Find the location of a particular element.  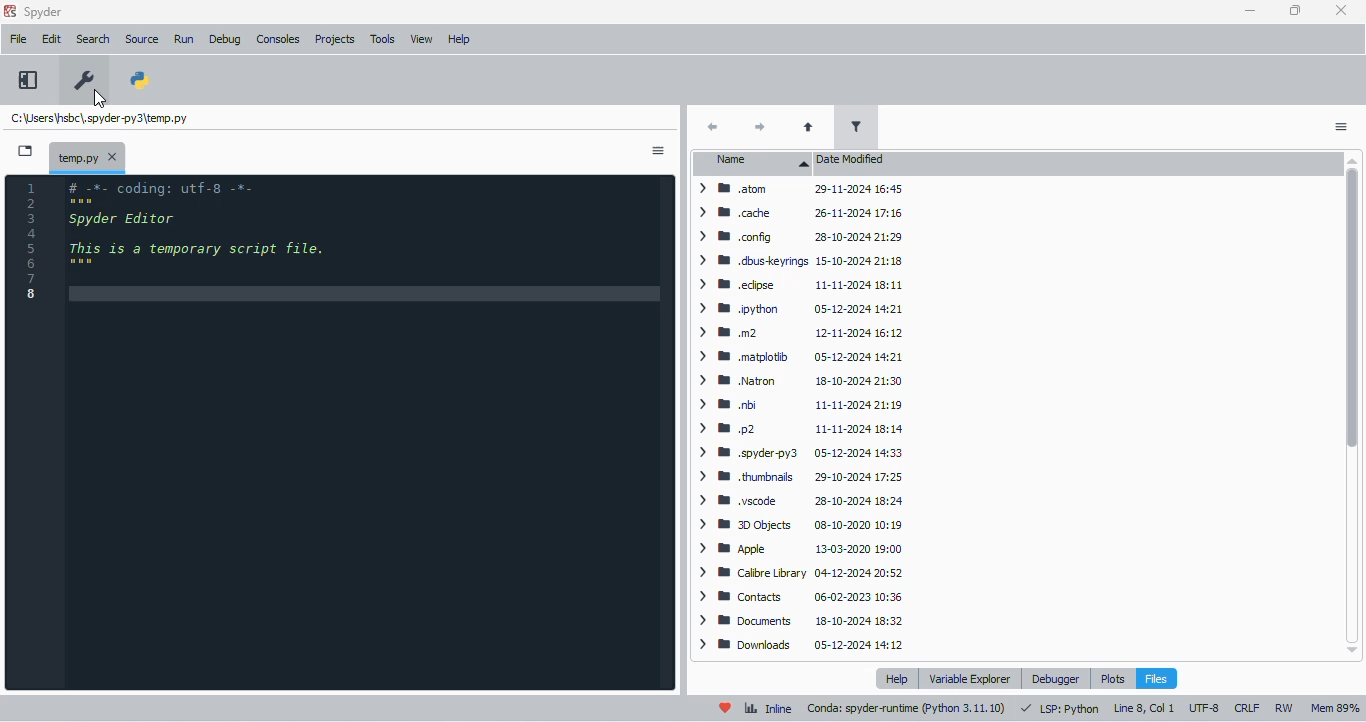

projects is located at coordinates (336, 40).